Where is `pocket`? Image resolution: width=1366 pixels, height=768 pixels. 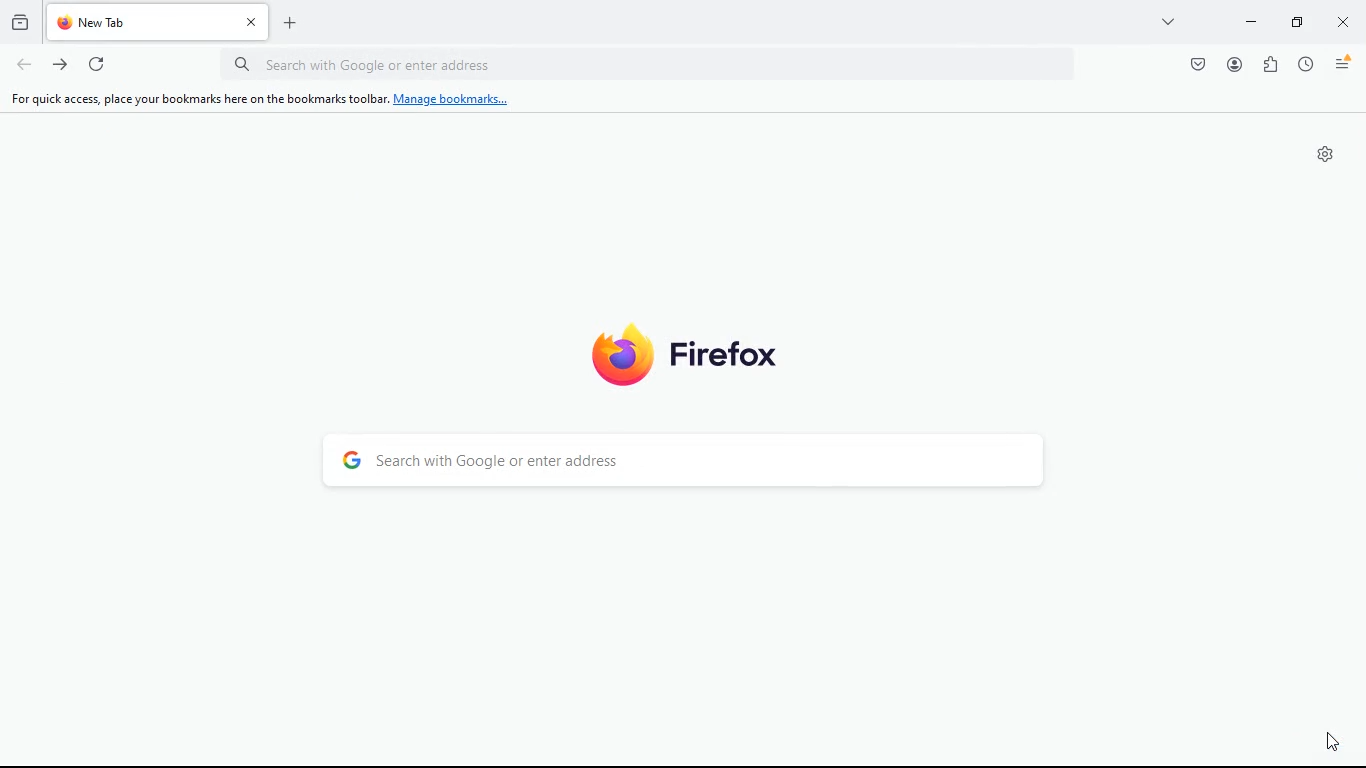
pocket is located at coordinates (1199, 64).